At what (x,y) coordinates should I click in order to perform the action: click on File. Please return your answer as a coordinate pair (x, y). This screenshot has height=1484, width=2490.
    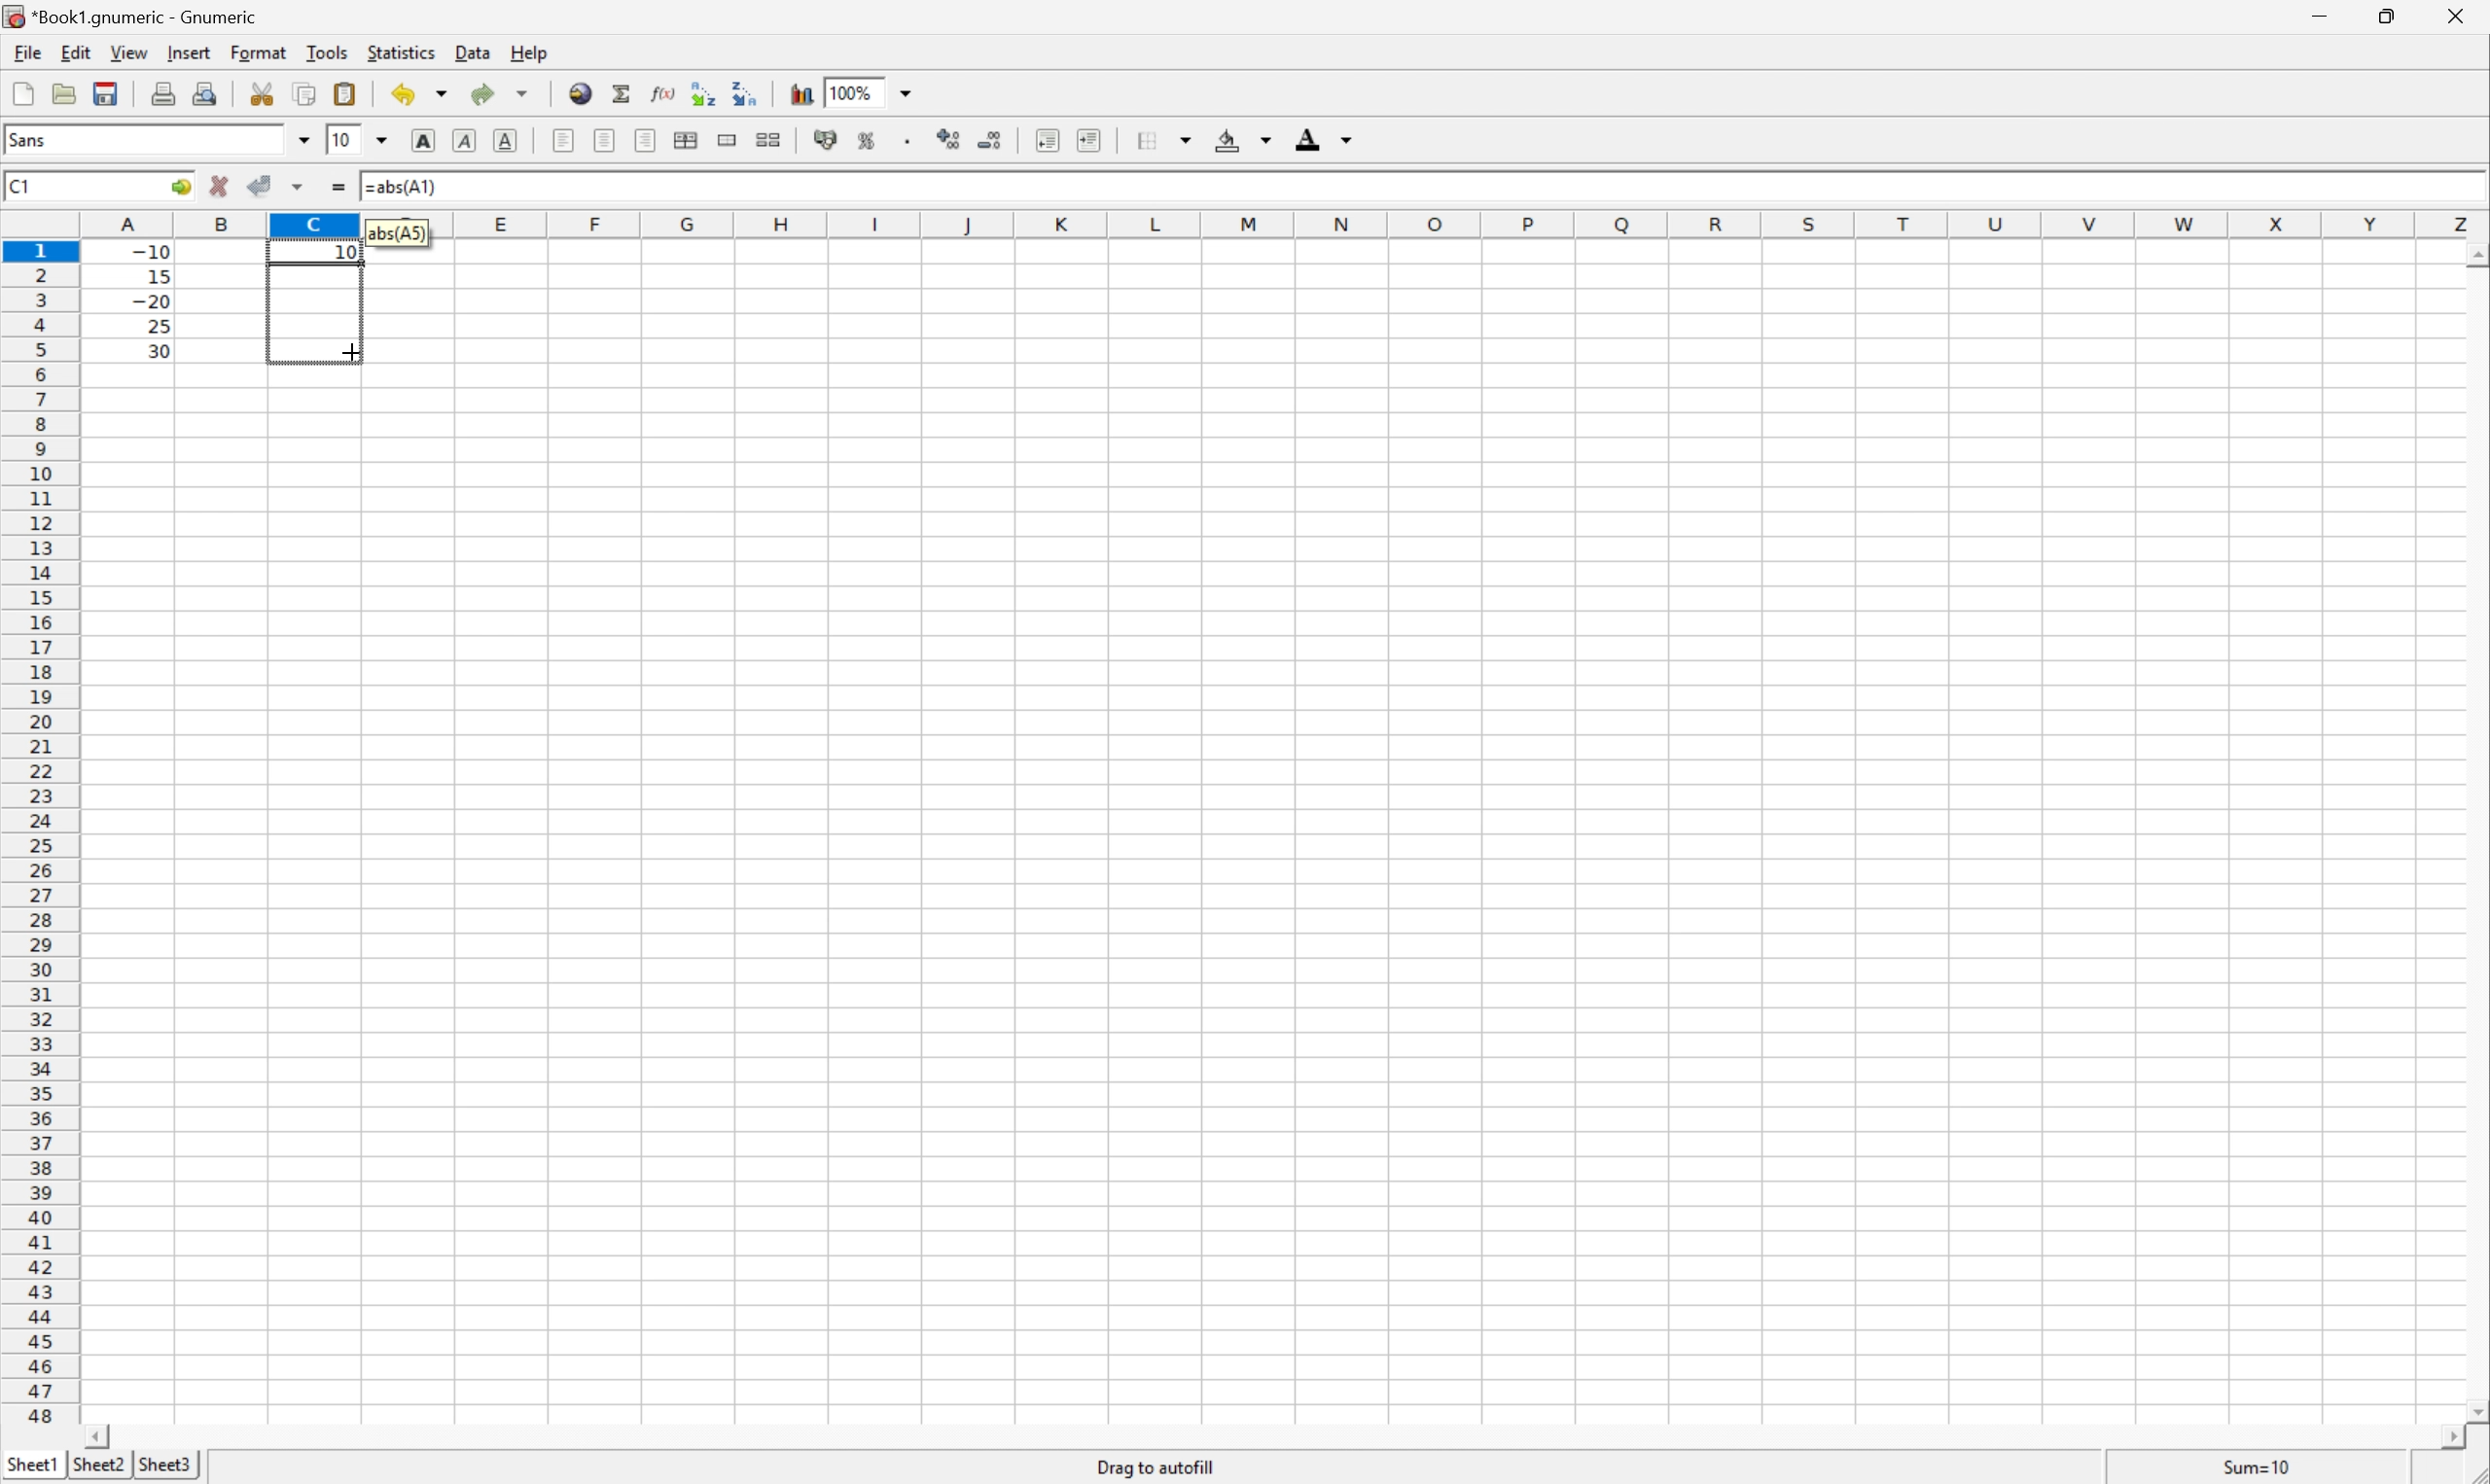
    Looking at the image, I should click on (23, 95).